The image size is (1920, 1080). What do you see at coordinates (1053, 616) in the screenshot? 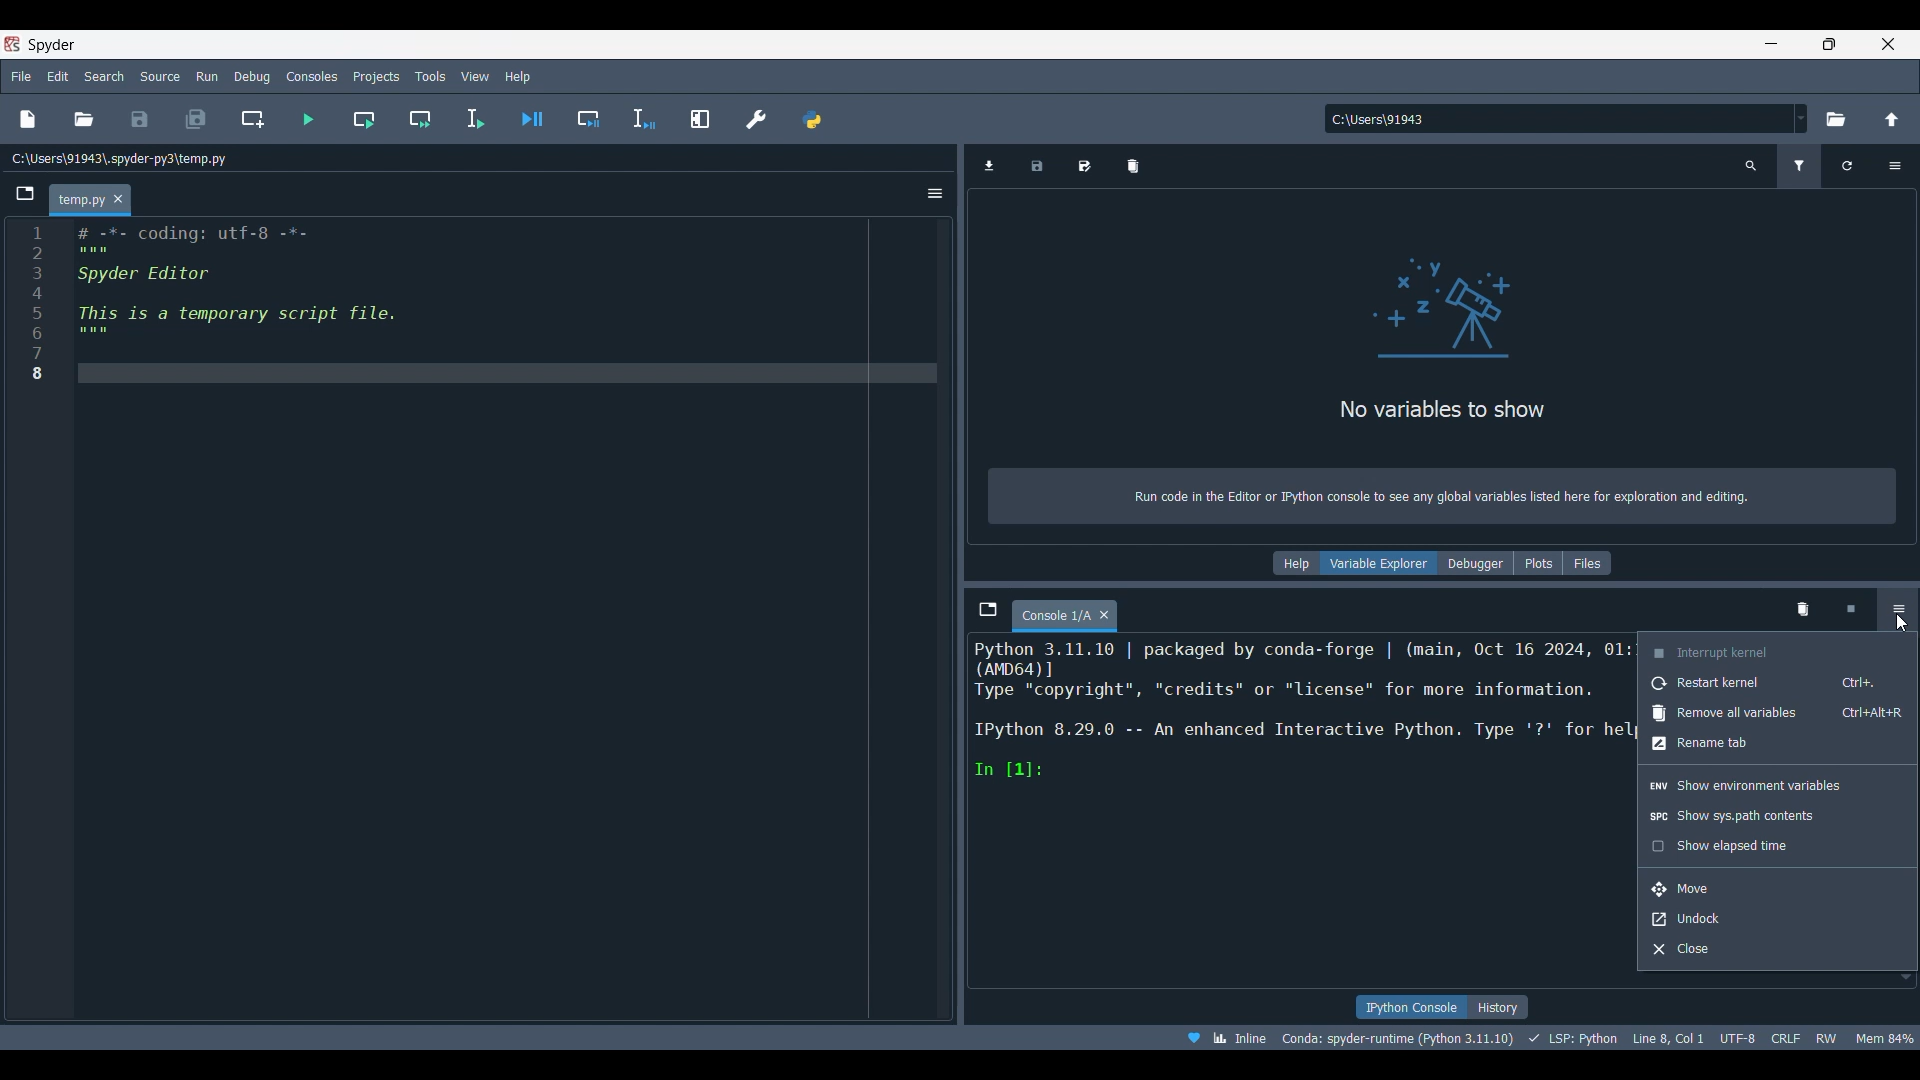
I see `Current tab` at bounding box center [1053, 616].